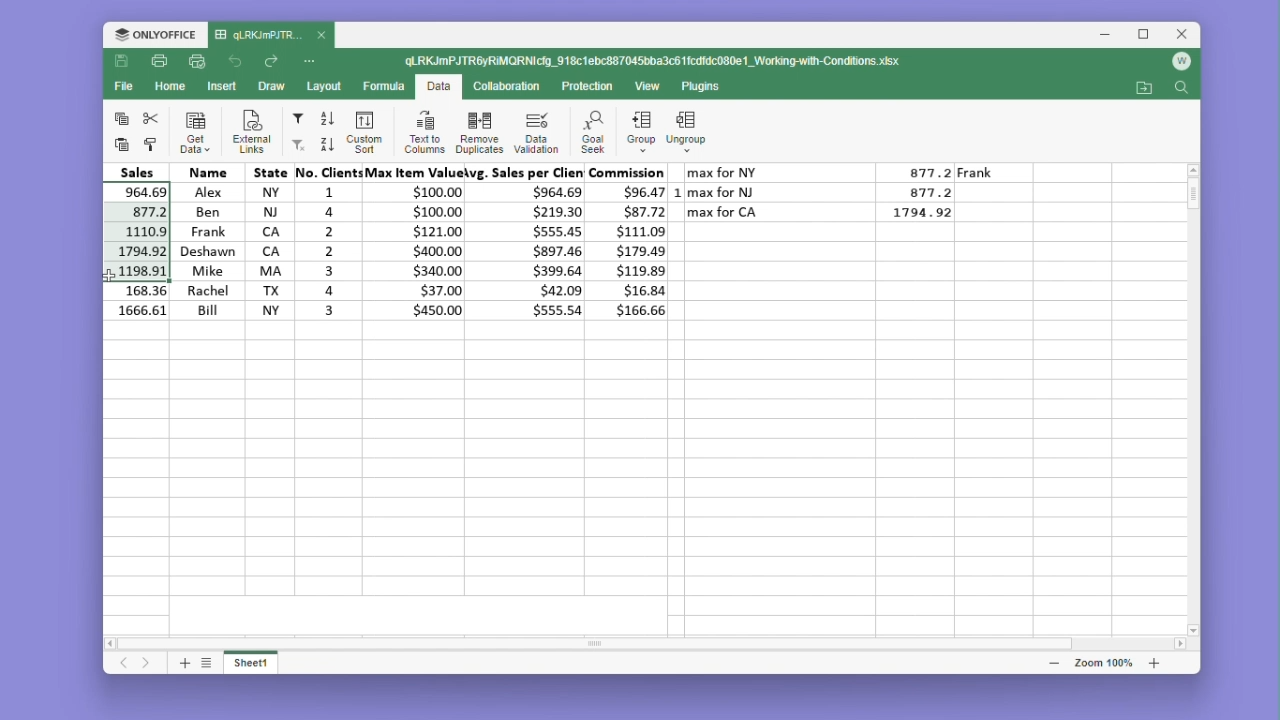  Describe the element at coordinates (196, 132) in the screenshot. I see `Get data` at that location.